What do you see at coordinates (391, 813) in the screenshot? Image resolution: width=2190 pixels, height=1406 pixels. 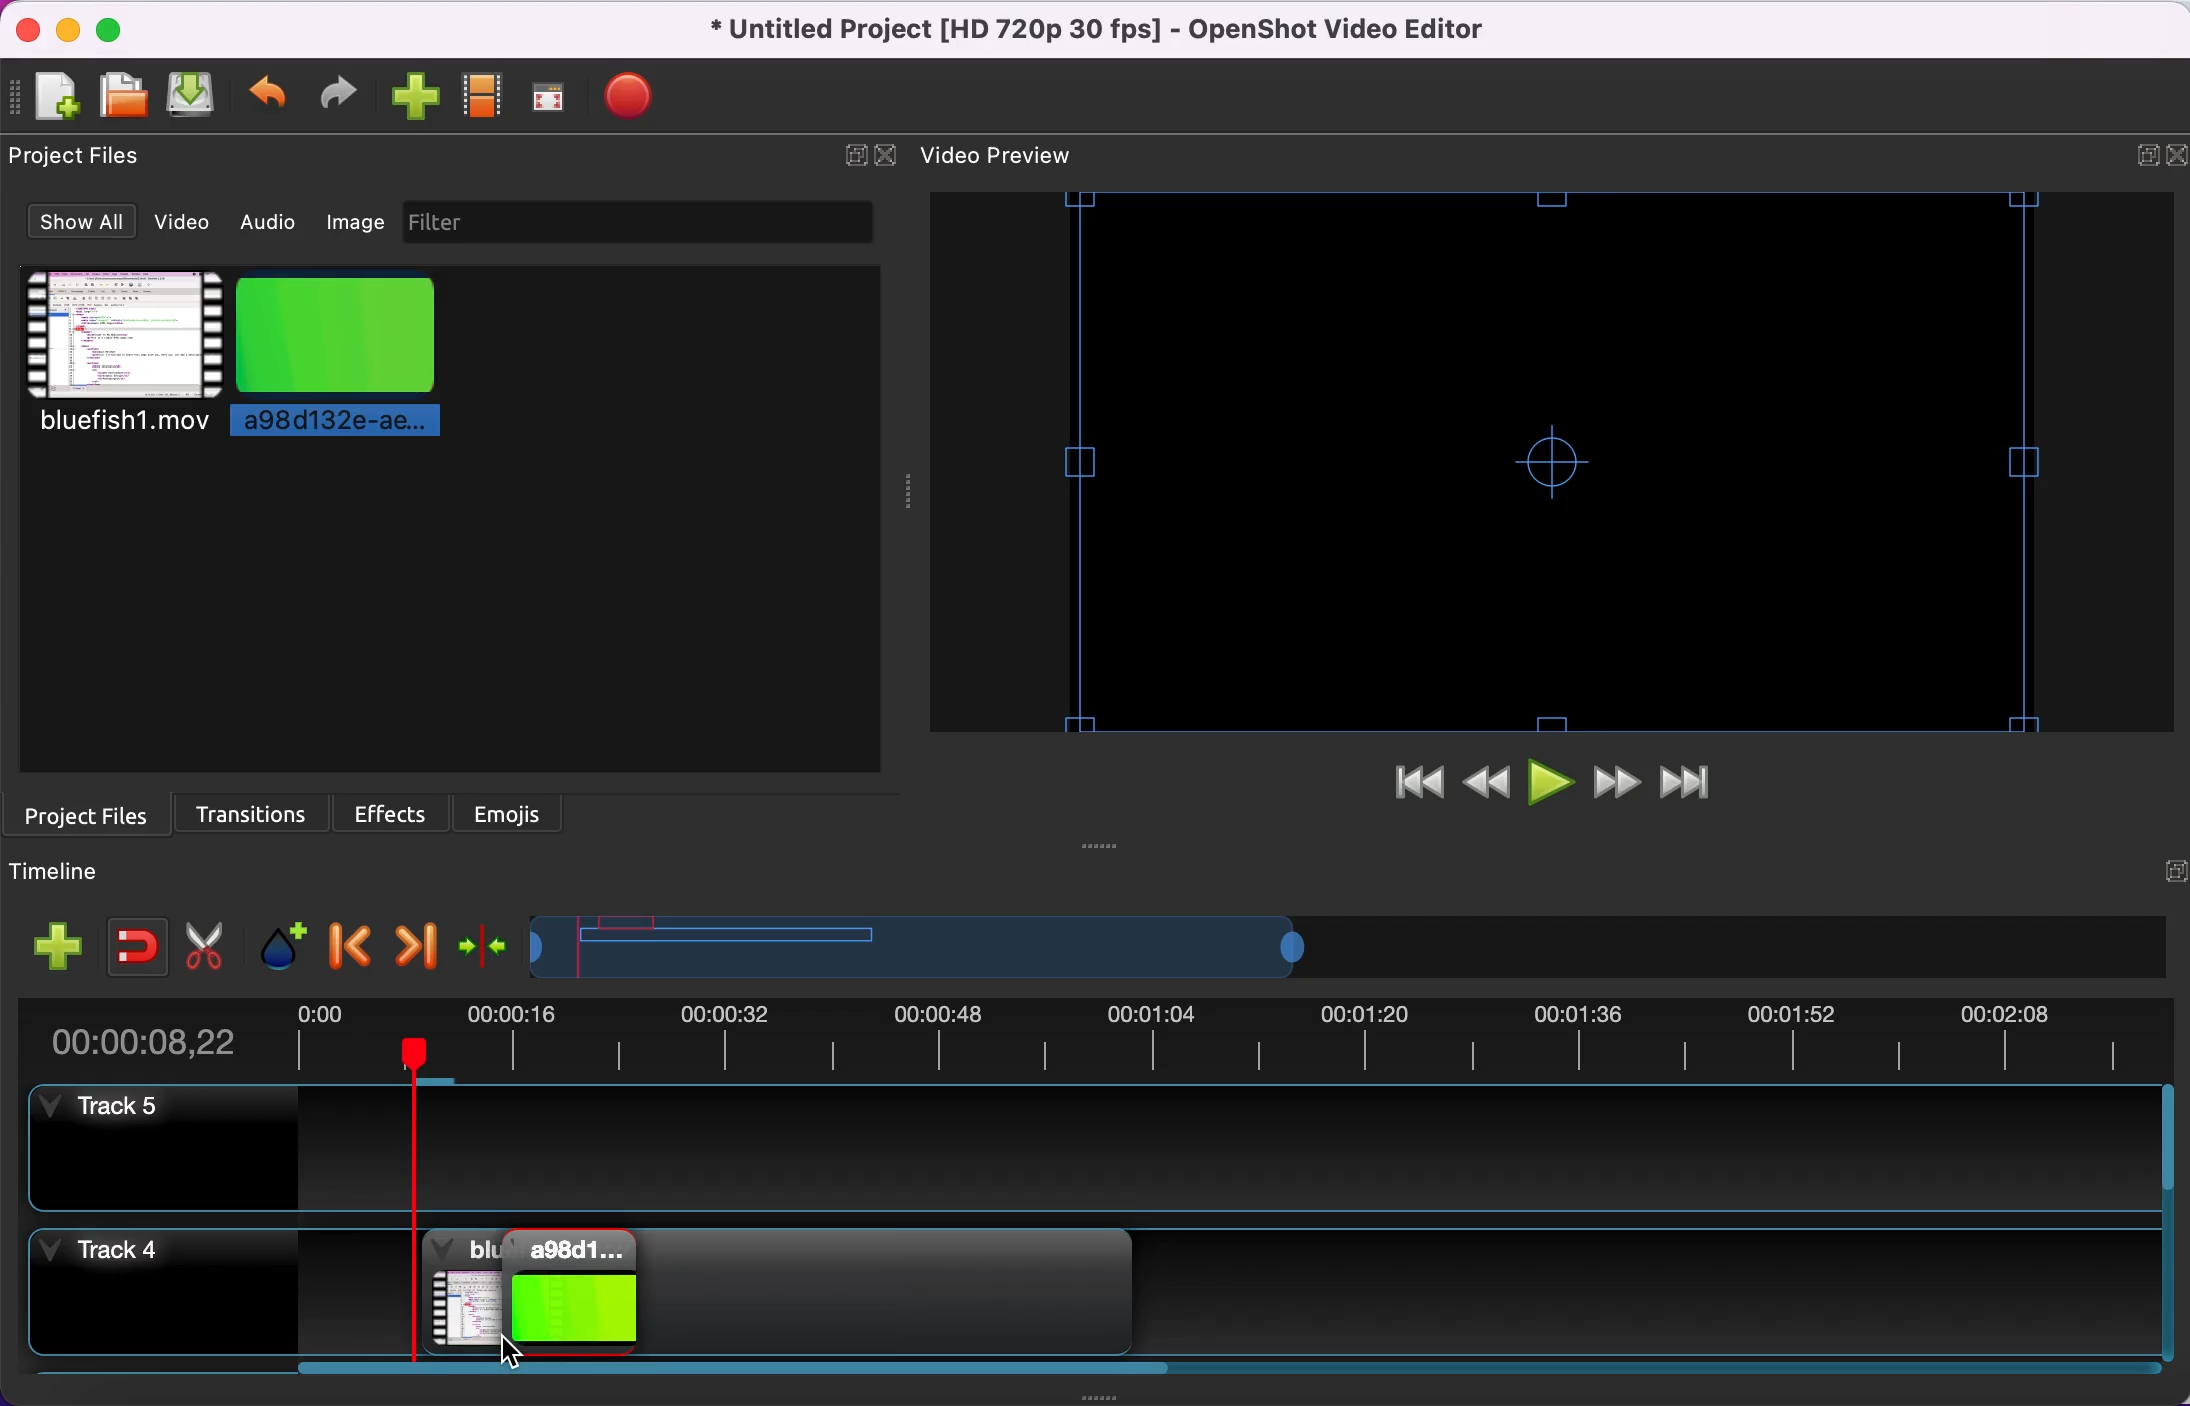 I see `effects` at bounding box center [391, 813].